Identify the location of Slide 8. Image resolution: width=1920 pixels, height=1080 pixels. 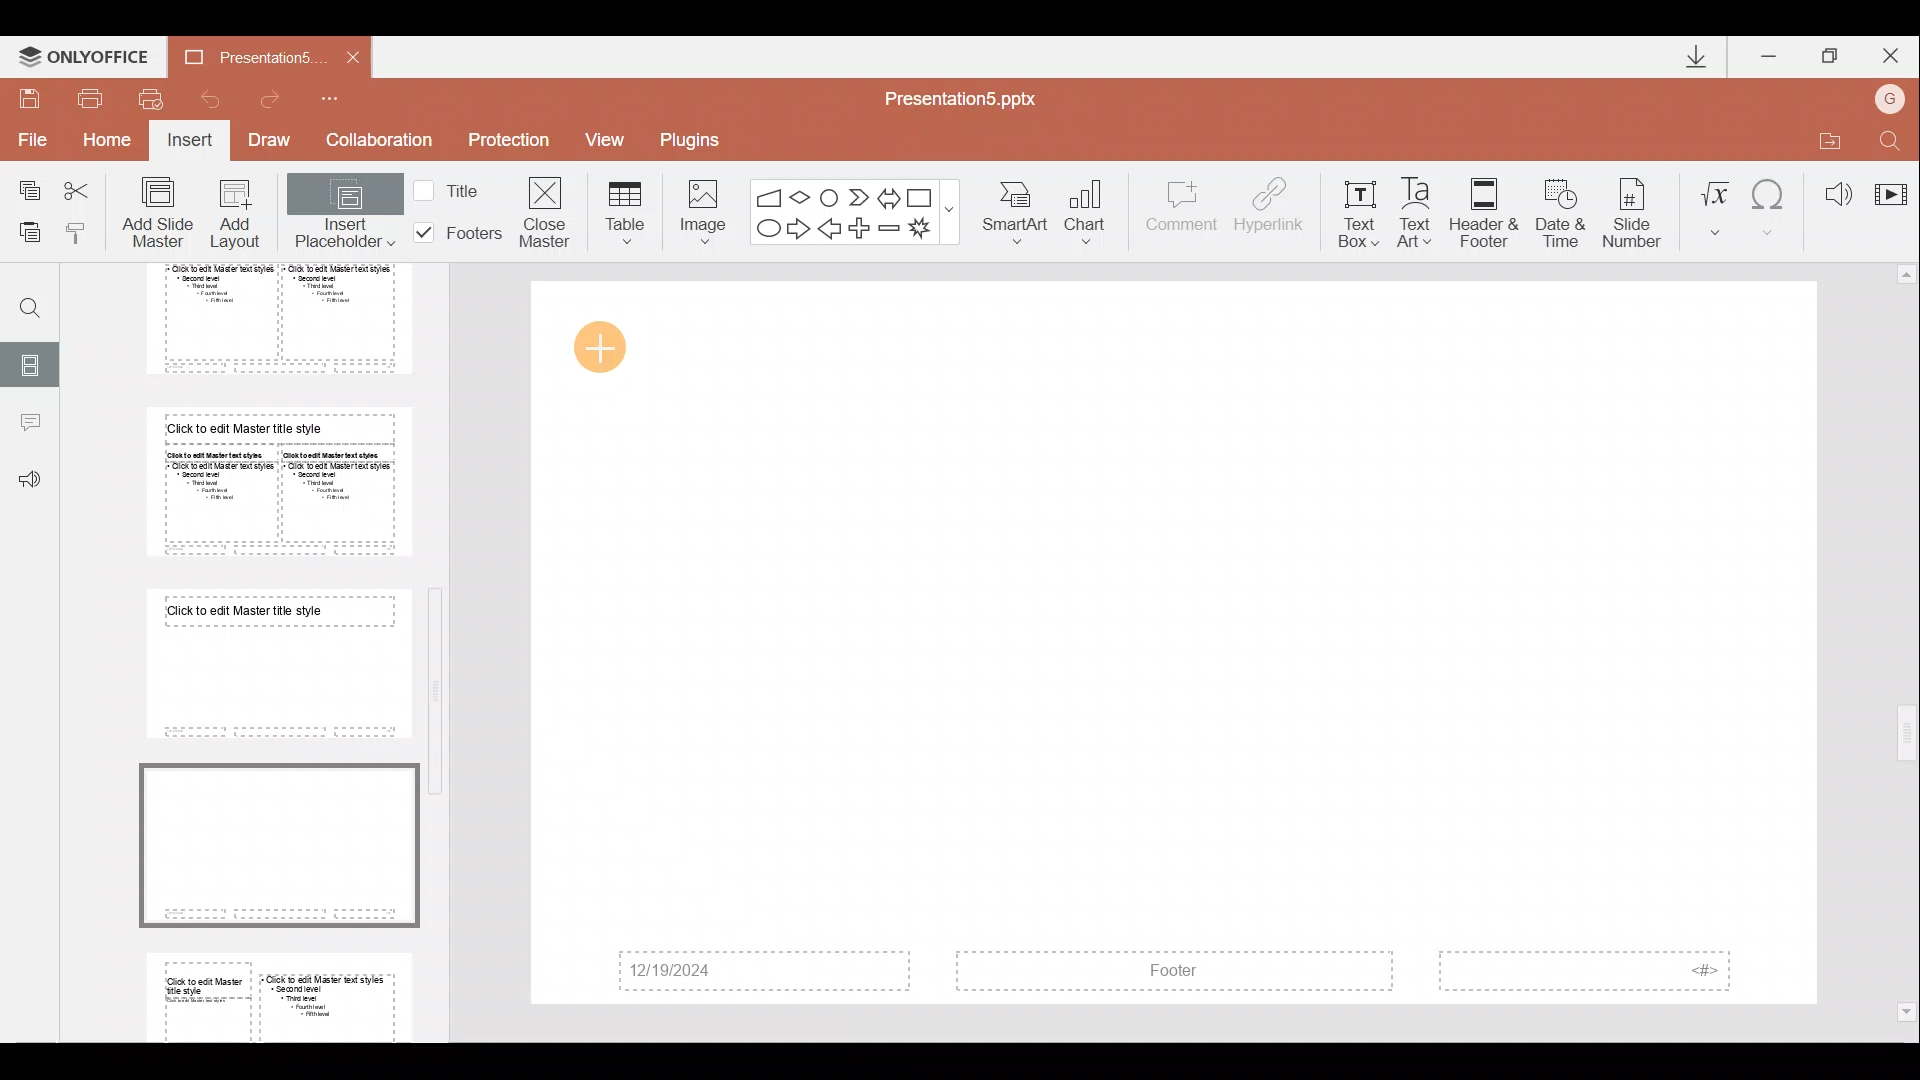
(277, 841).